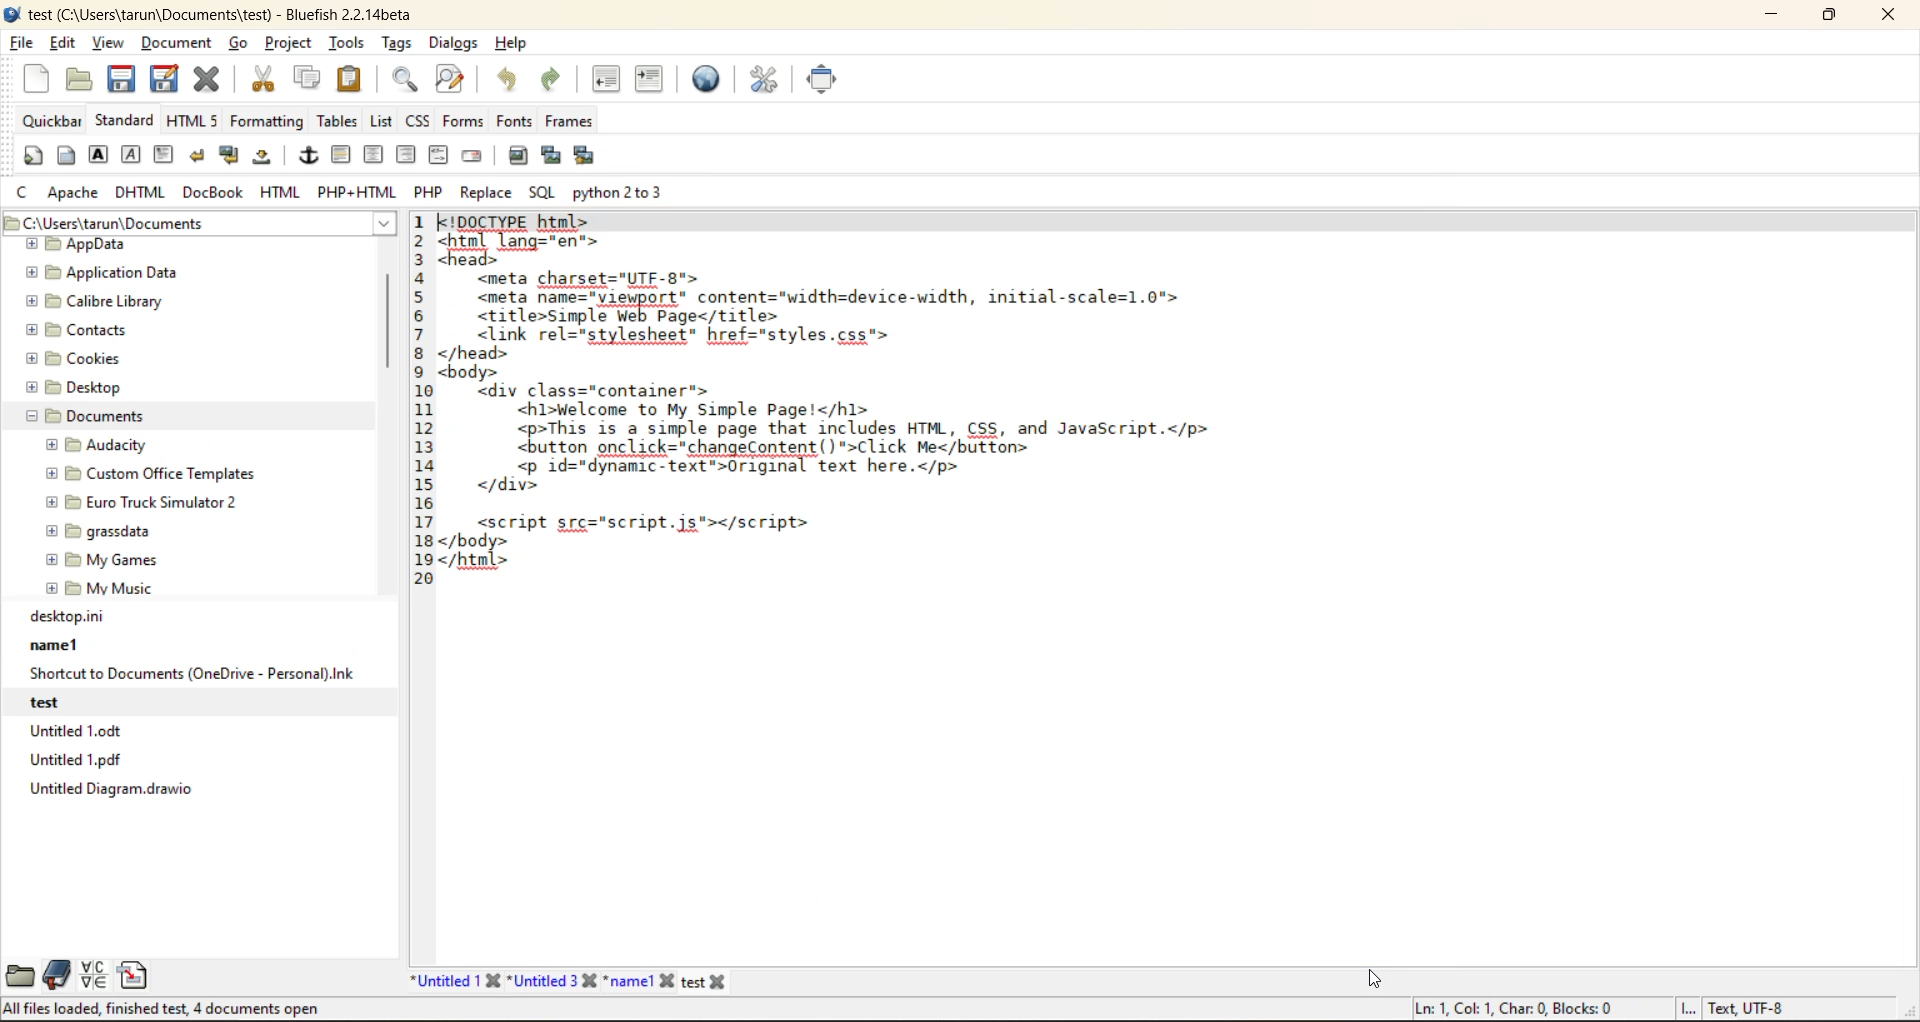  What do you see at coordinates (262, 79) in the screenshot?
I see `cut` at bounding box center [262, 79].